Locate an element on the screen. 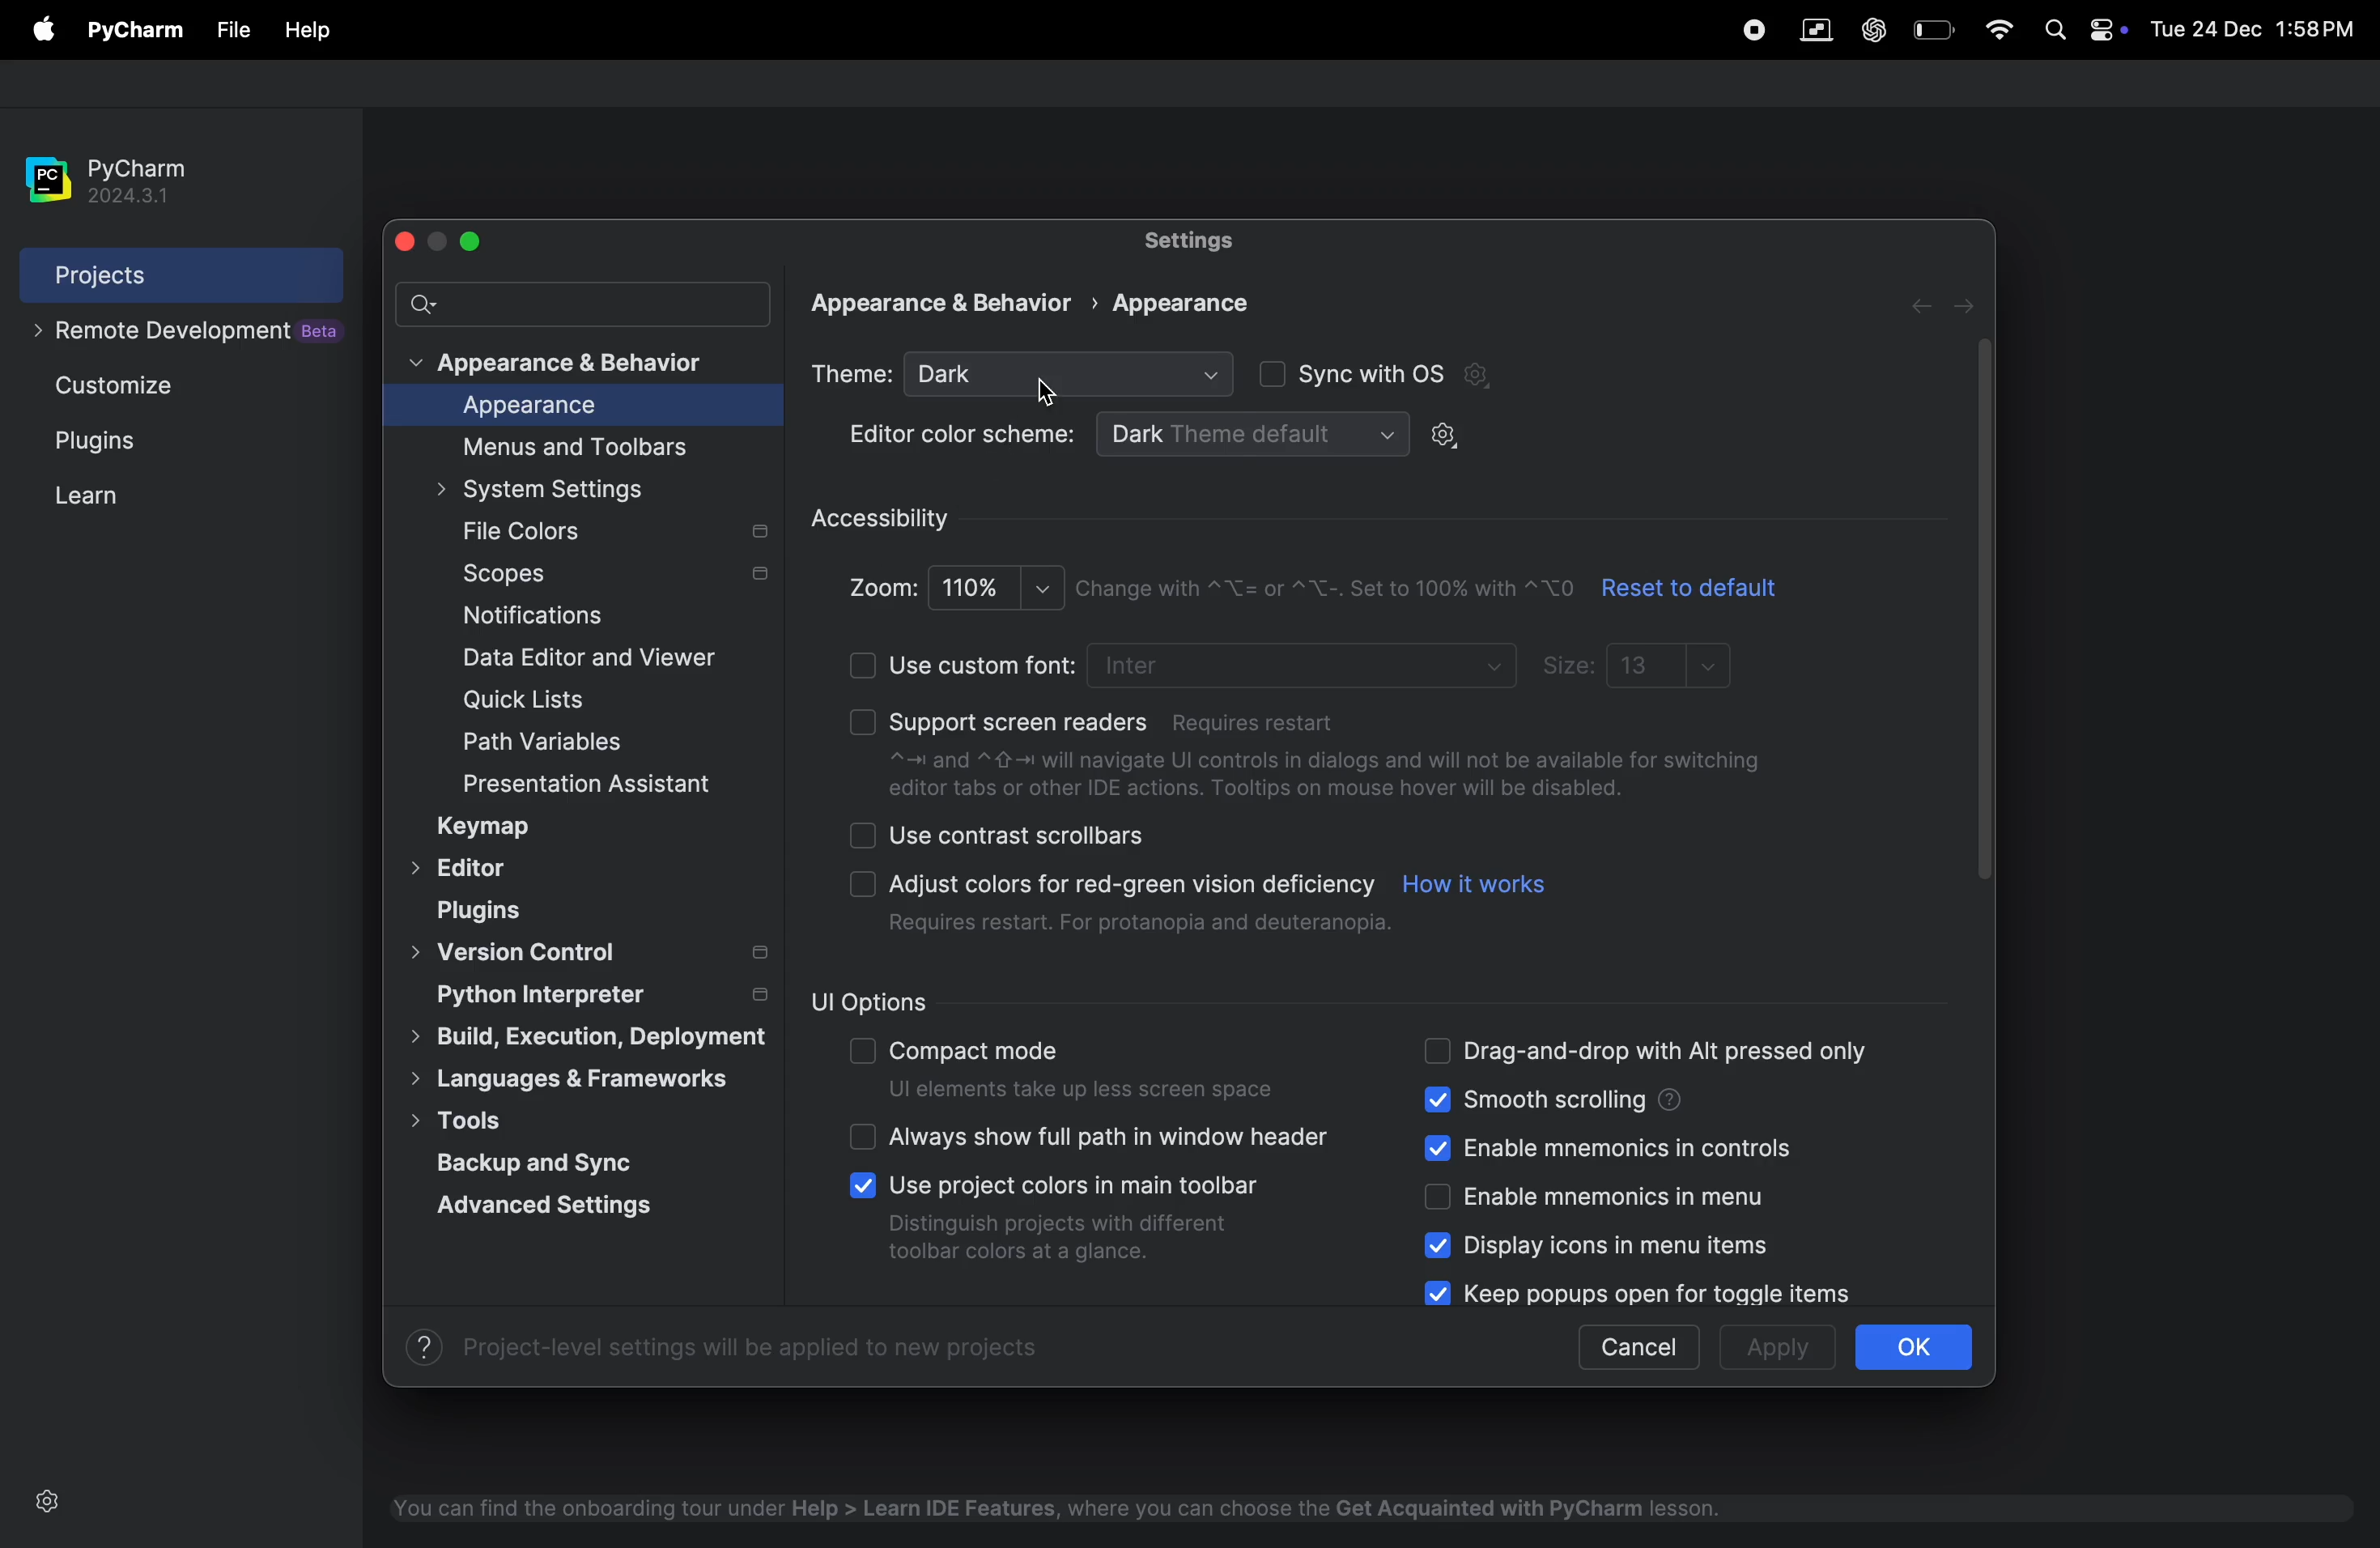 This screenshot has height=1548, width=2380. reset to default is located at coordinates (1704, 589).